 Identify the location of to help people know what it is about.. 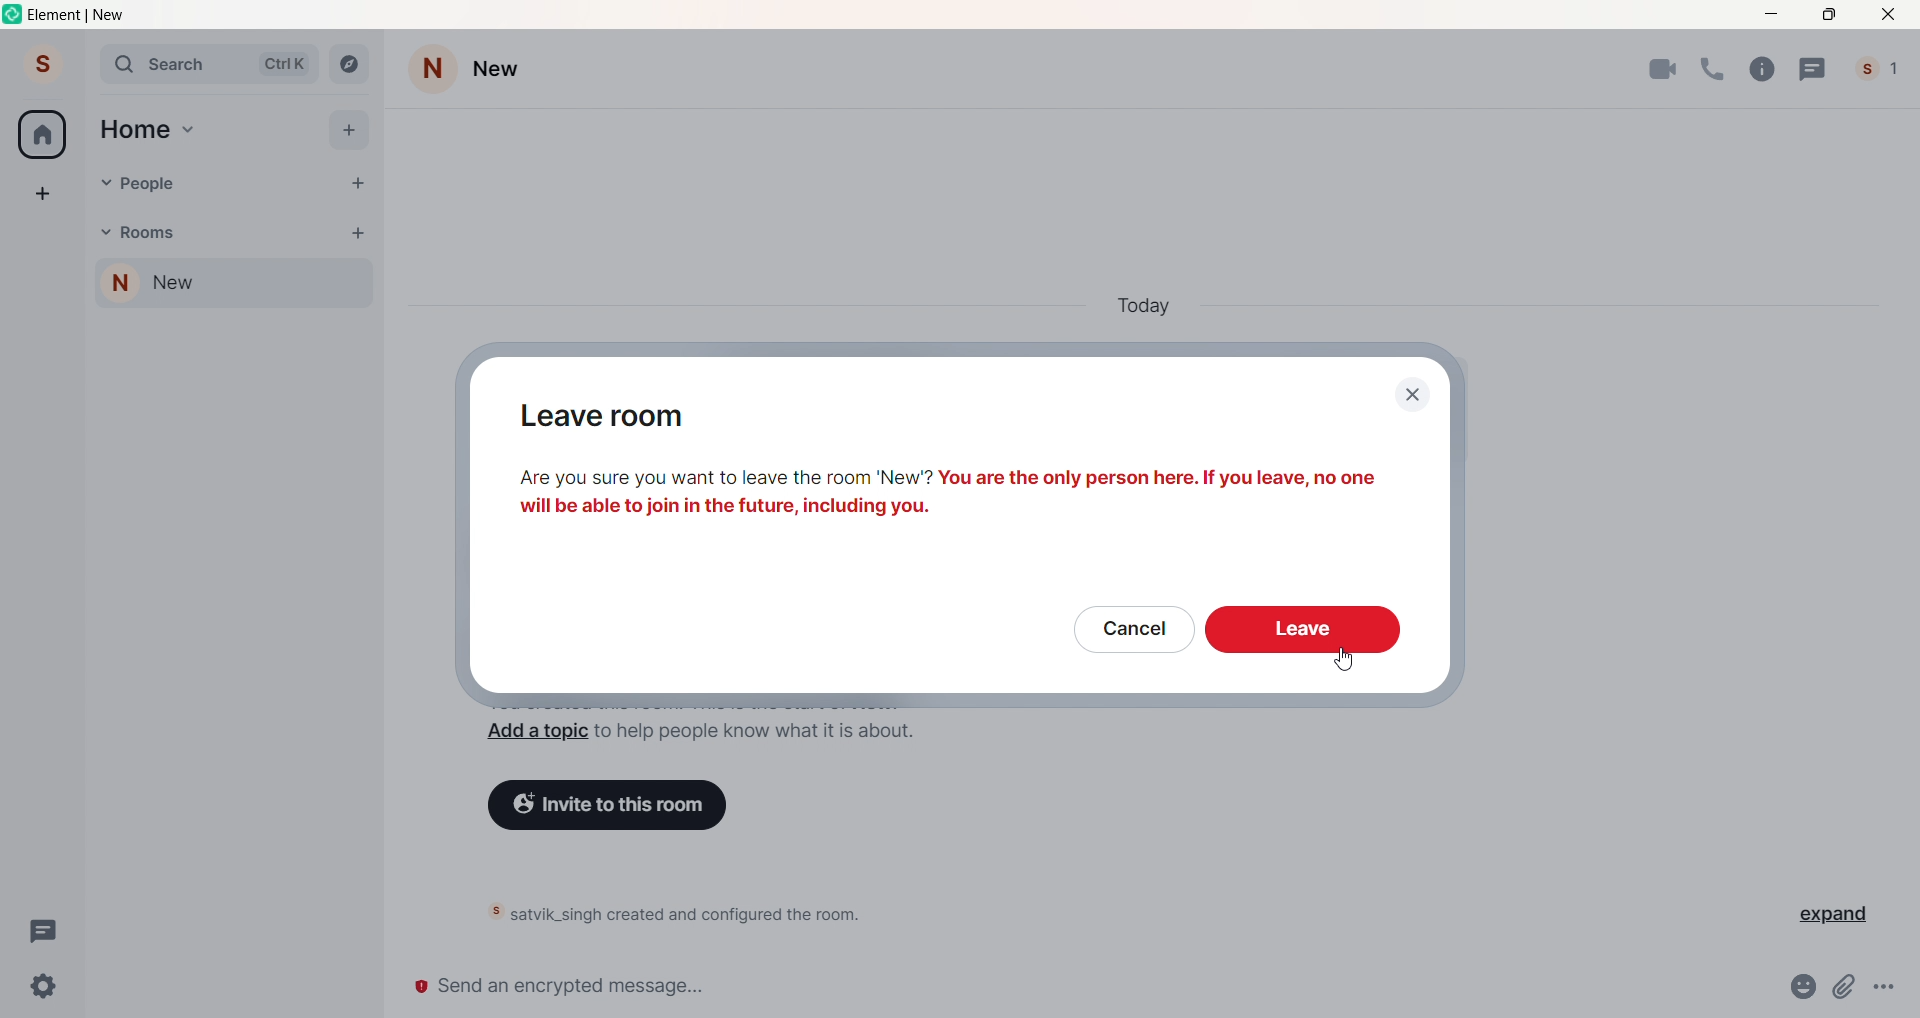
(753, 736).